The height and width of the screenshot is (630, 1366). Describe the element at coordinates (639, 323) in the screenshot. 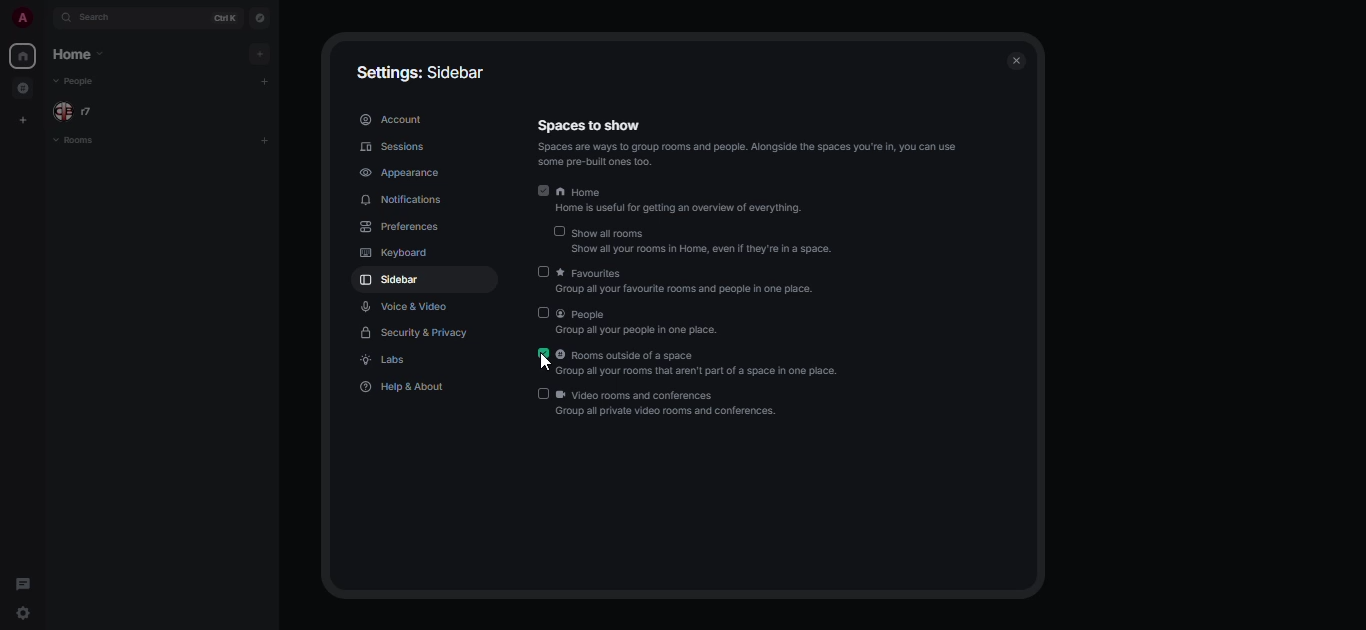

I see `people` at that location.